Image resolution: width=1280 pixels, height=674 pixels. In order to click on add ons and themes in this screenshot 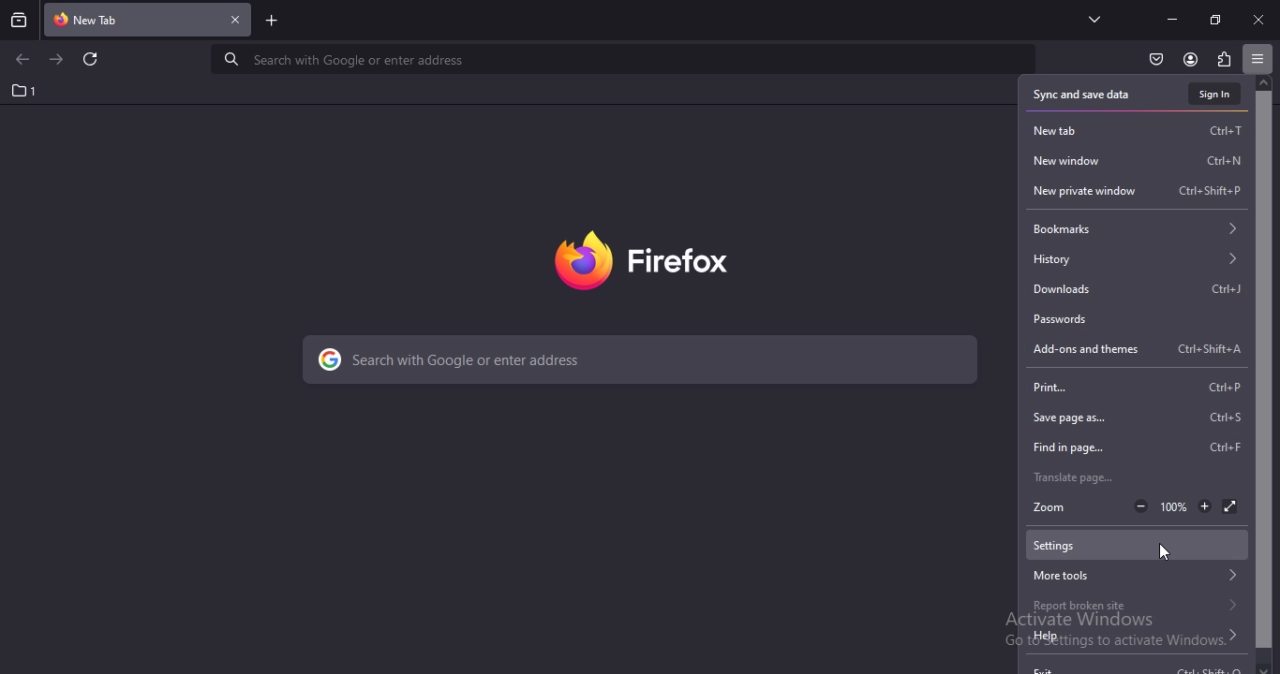, I will do `click(1138, 350)`.